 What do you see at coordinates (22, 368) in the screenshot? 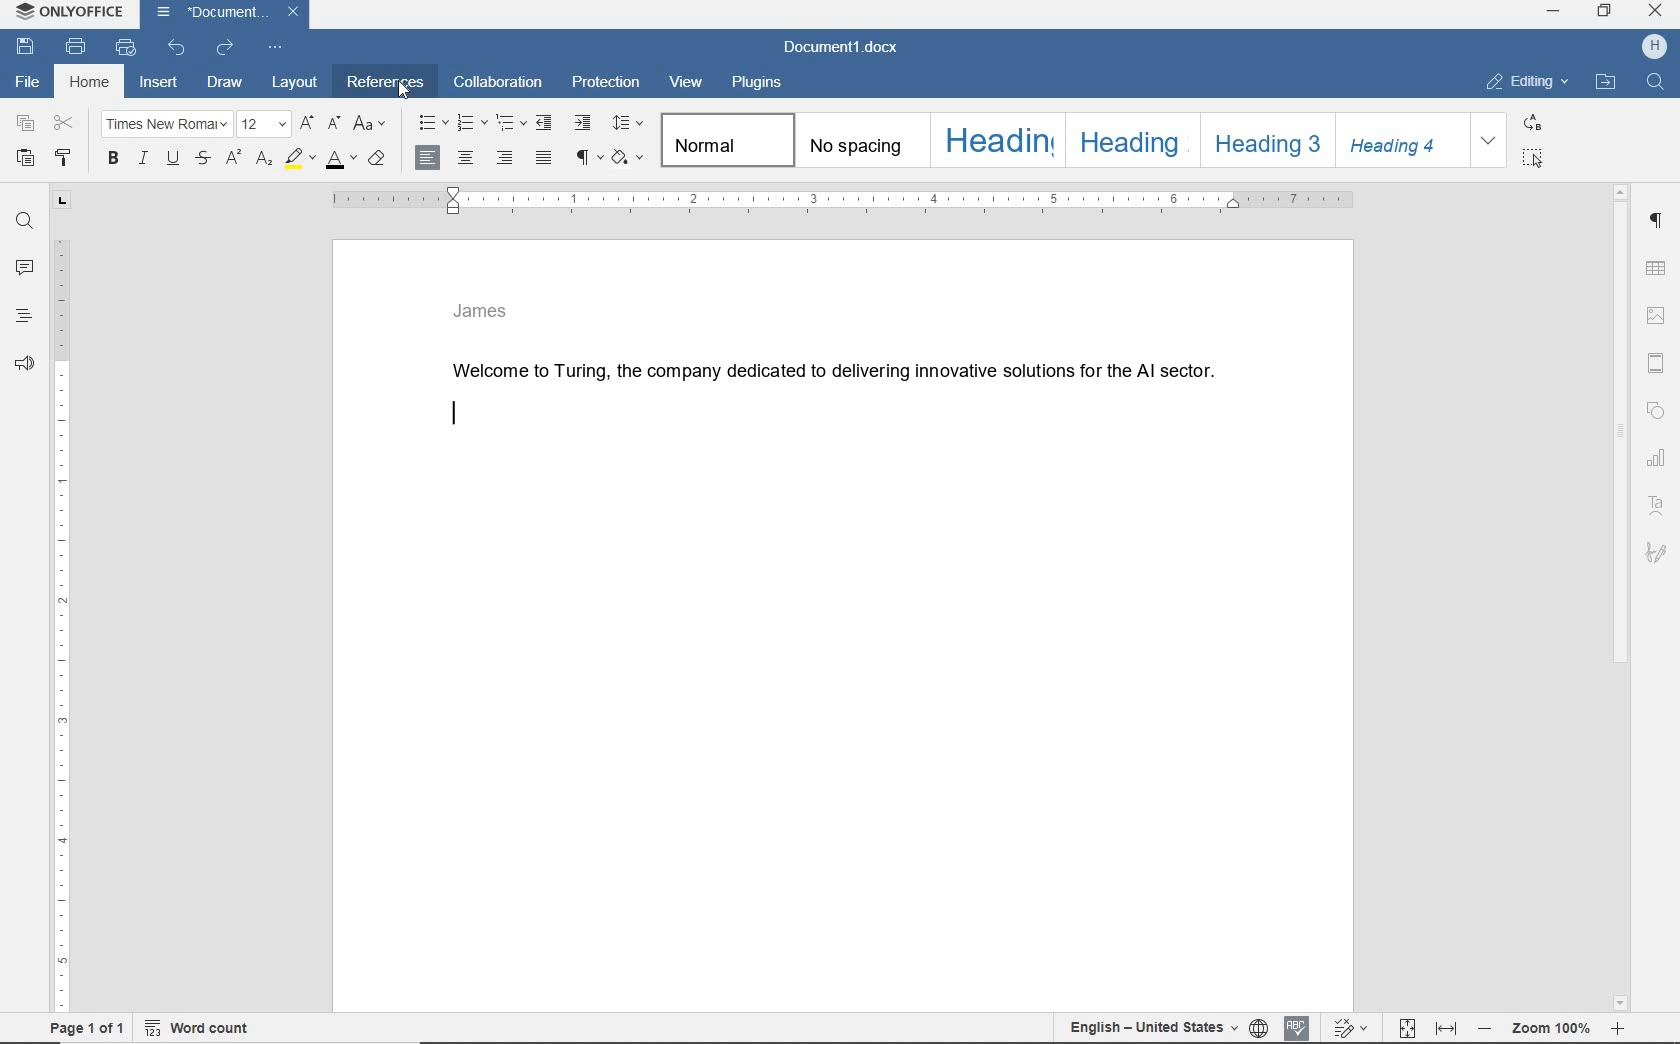
I see `feedback & support` at bounding box center [22, 368].